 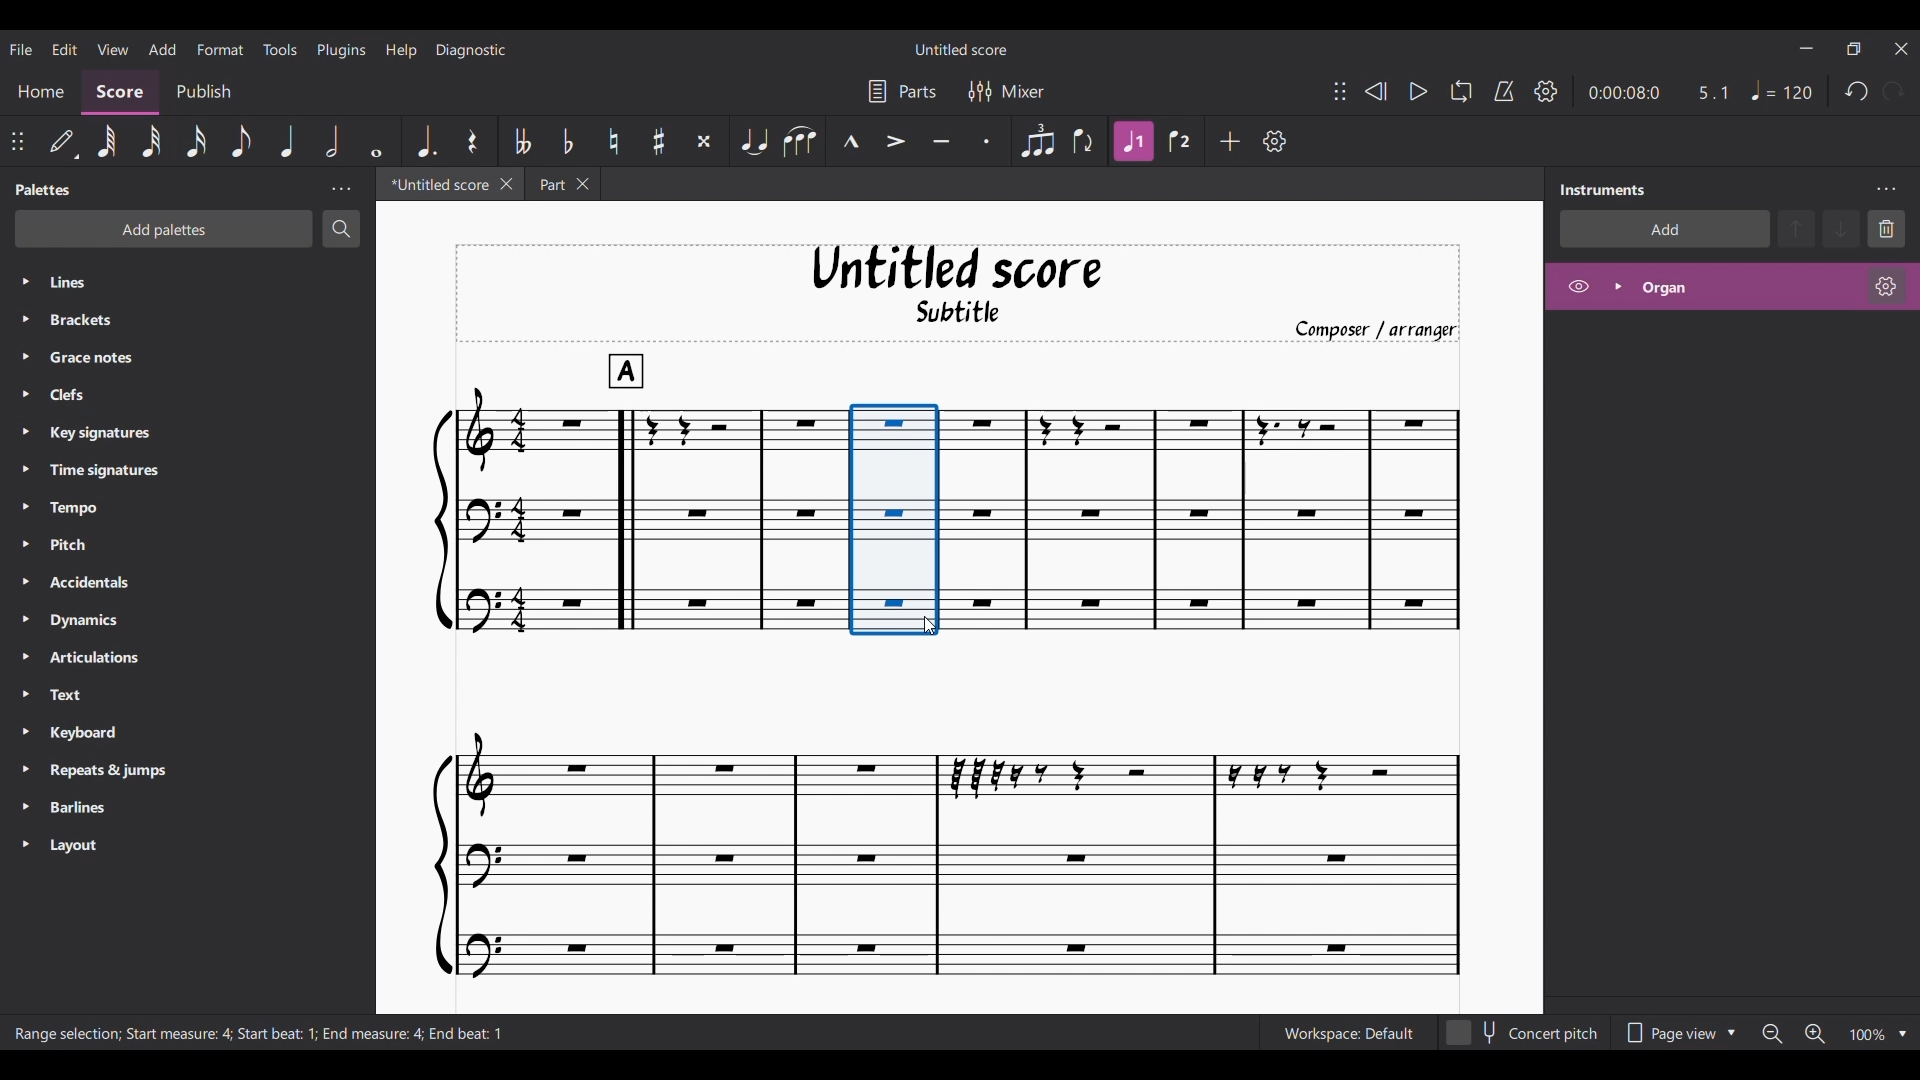 I want to click on Parts, so click(x=902, y=92).